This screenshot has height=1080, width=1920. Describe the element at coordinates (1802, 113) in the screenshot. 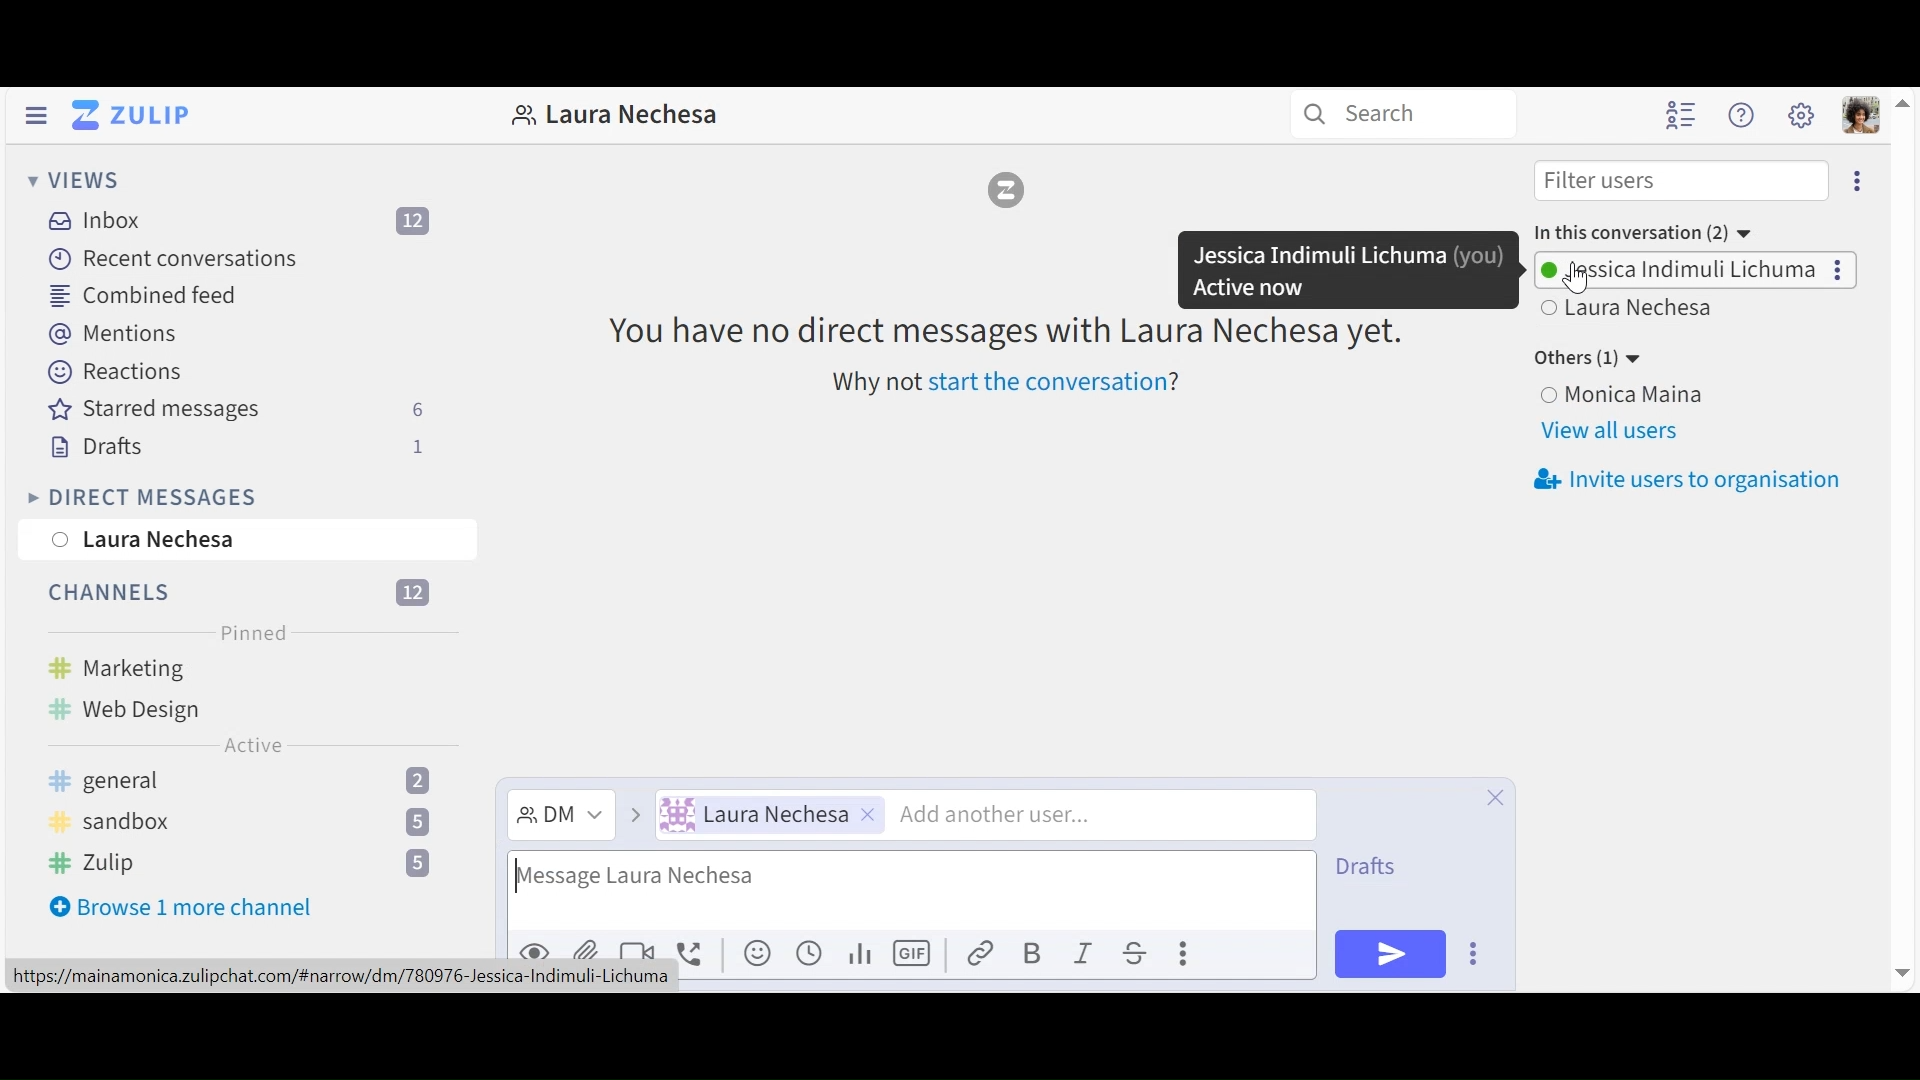

I see `Main menu` at that location.